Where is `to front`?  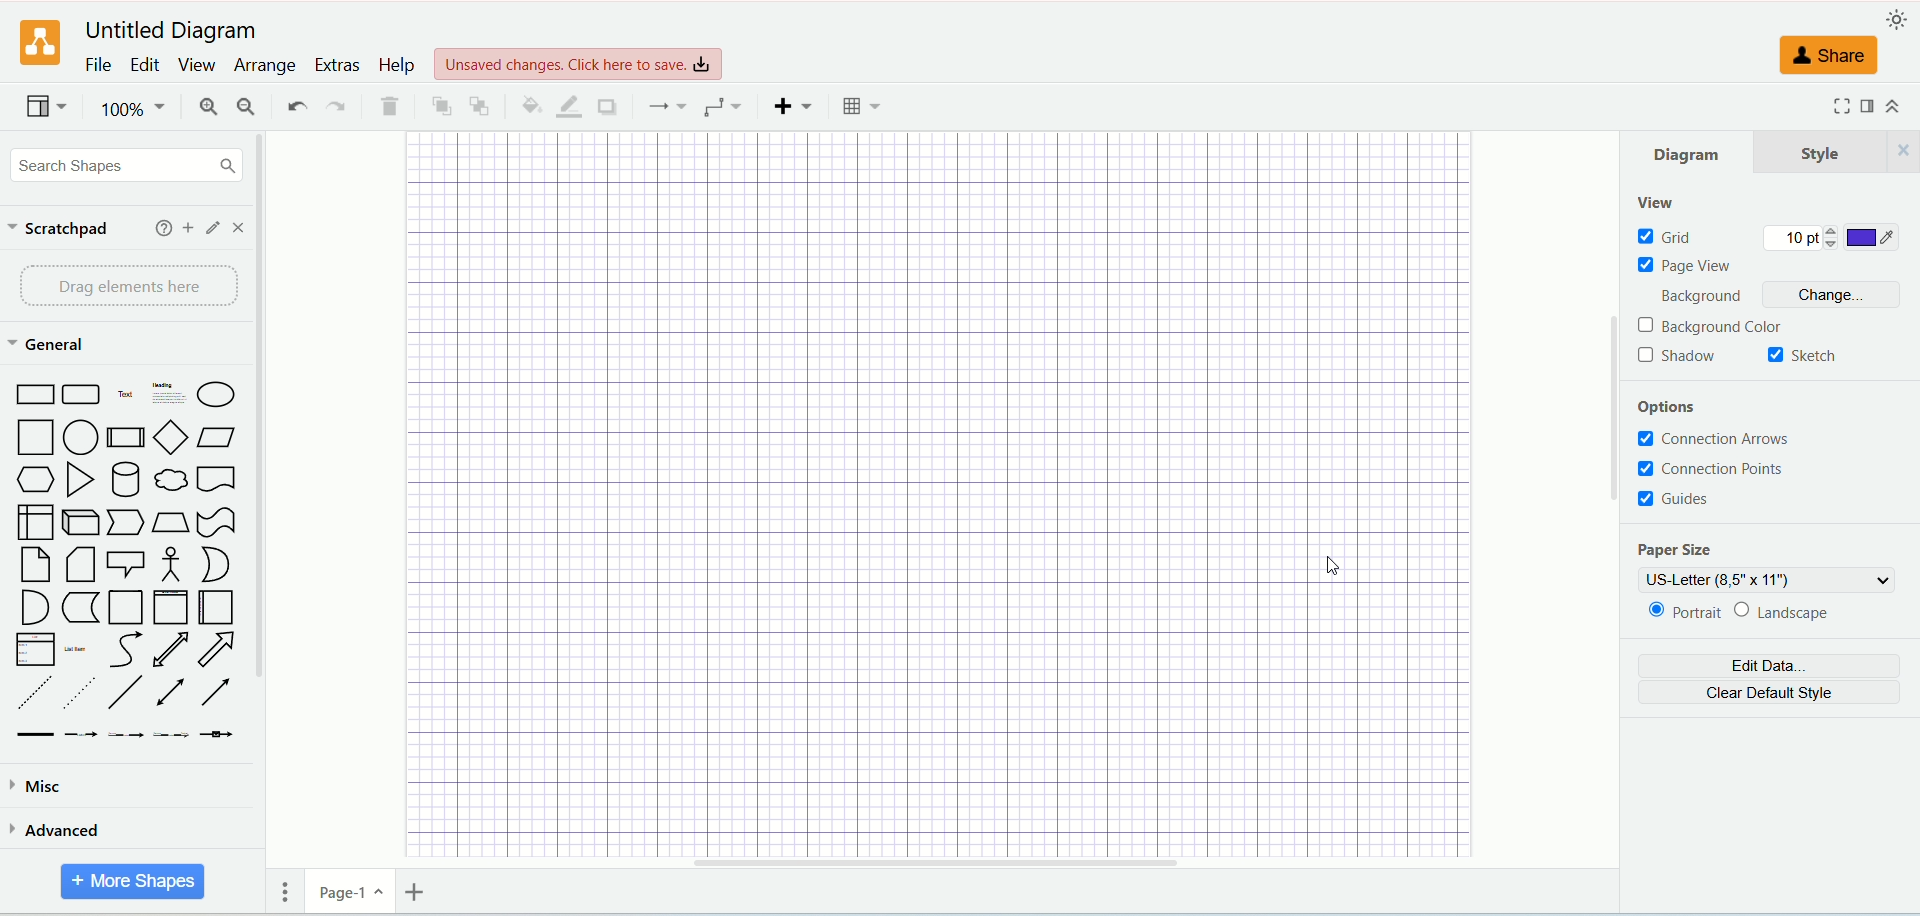 to front is located at coordinates (440, 105).